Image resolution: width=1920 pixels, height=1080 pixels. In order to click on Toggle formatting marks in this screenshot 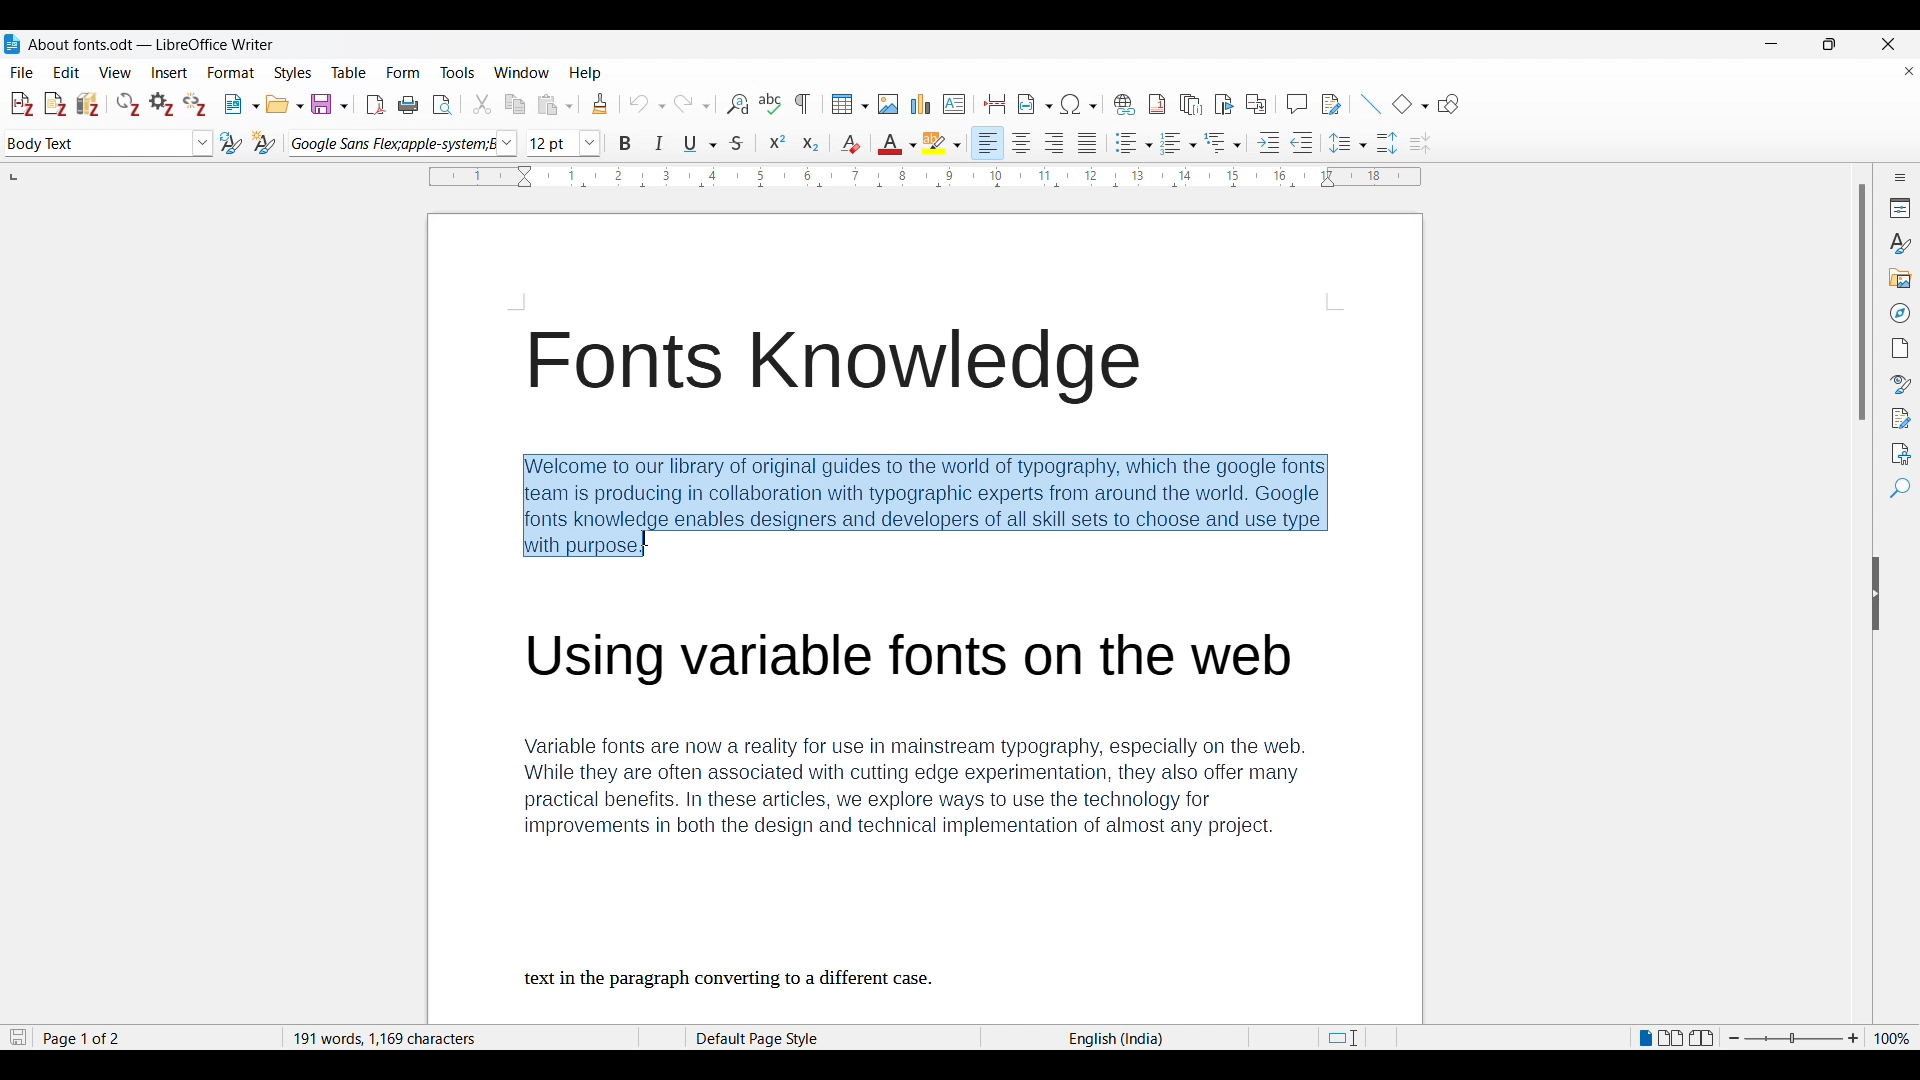, I will do `click(803, 104)`.